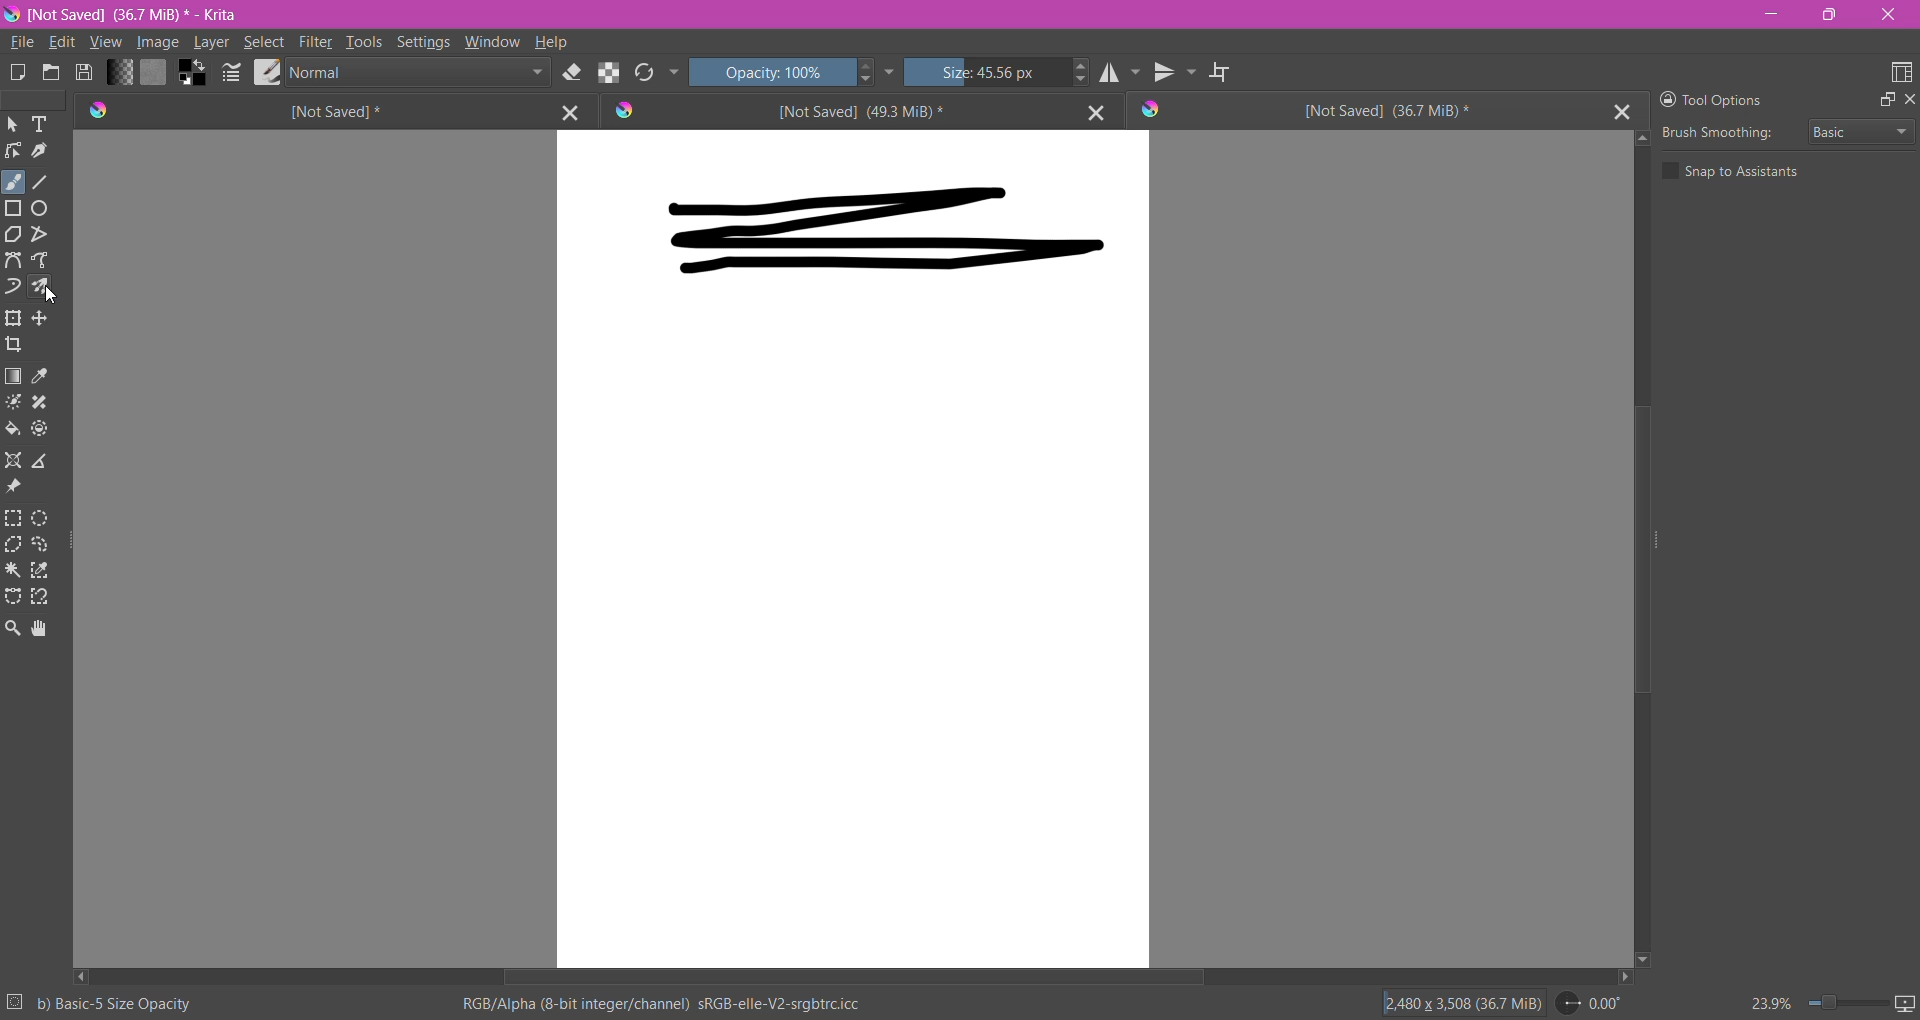 This screenshot has height=1020, width=1920. What do you see at coordinates (42, 518) in the screenshot?
I see `Elliptical Selection Tool` at bounding box center [42, 518].